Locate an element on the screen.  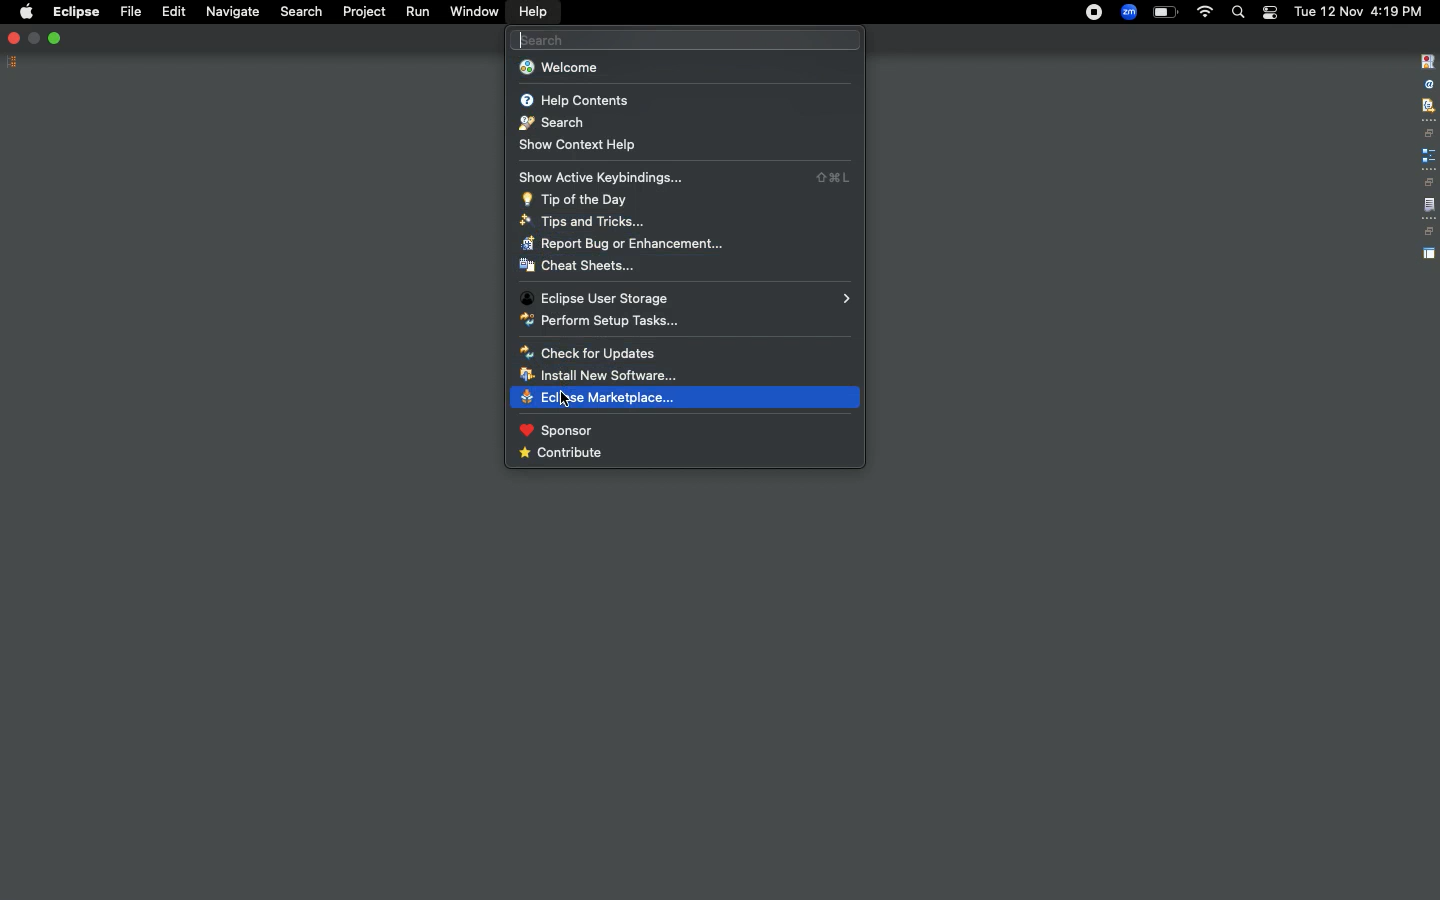
run is located at coordinates (417, 11).